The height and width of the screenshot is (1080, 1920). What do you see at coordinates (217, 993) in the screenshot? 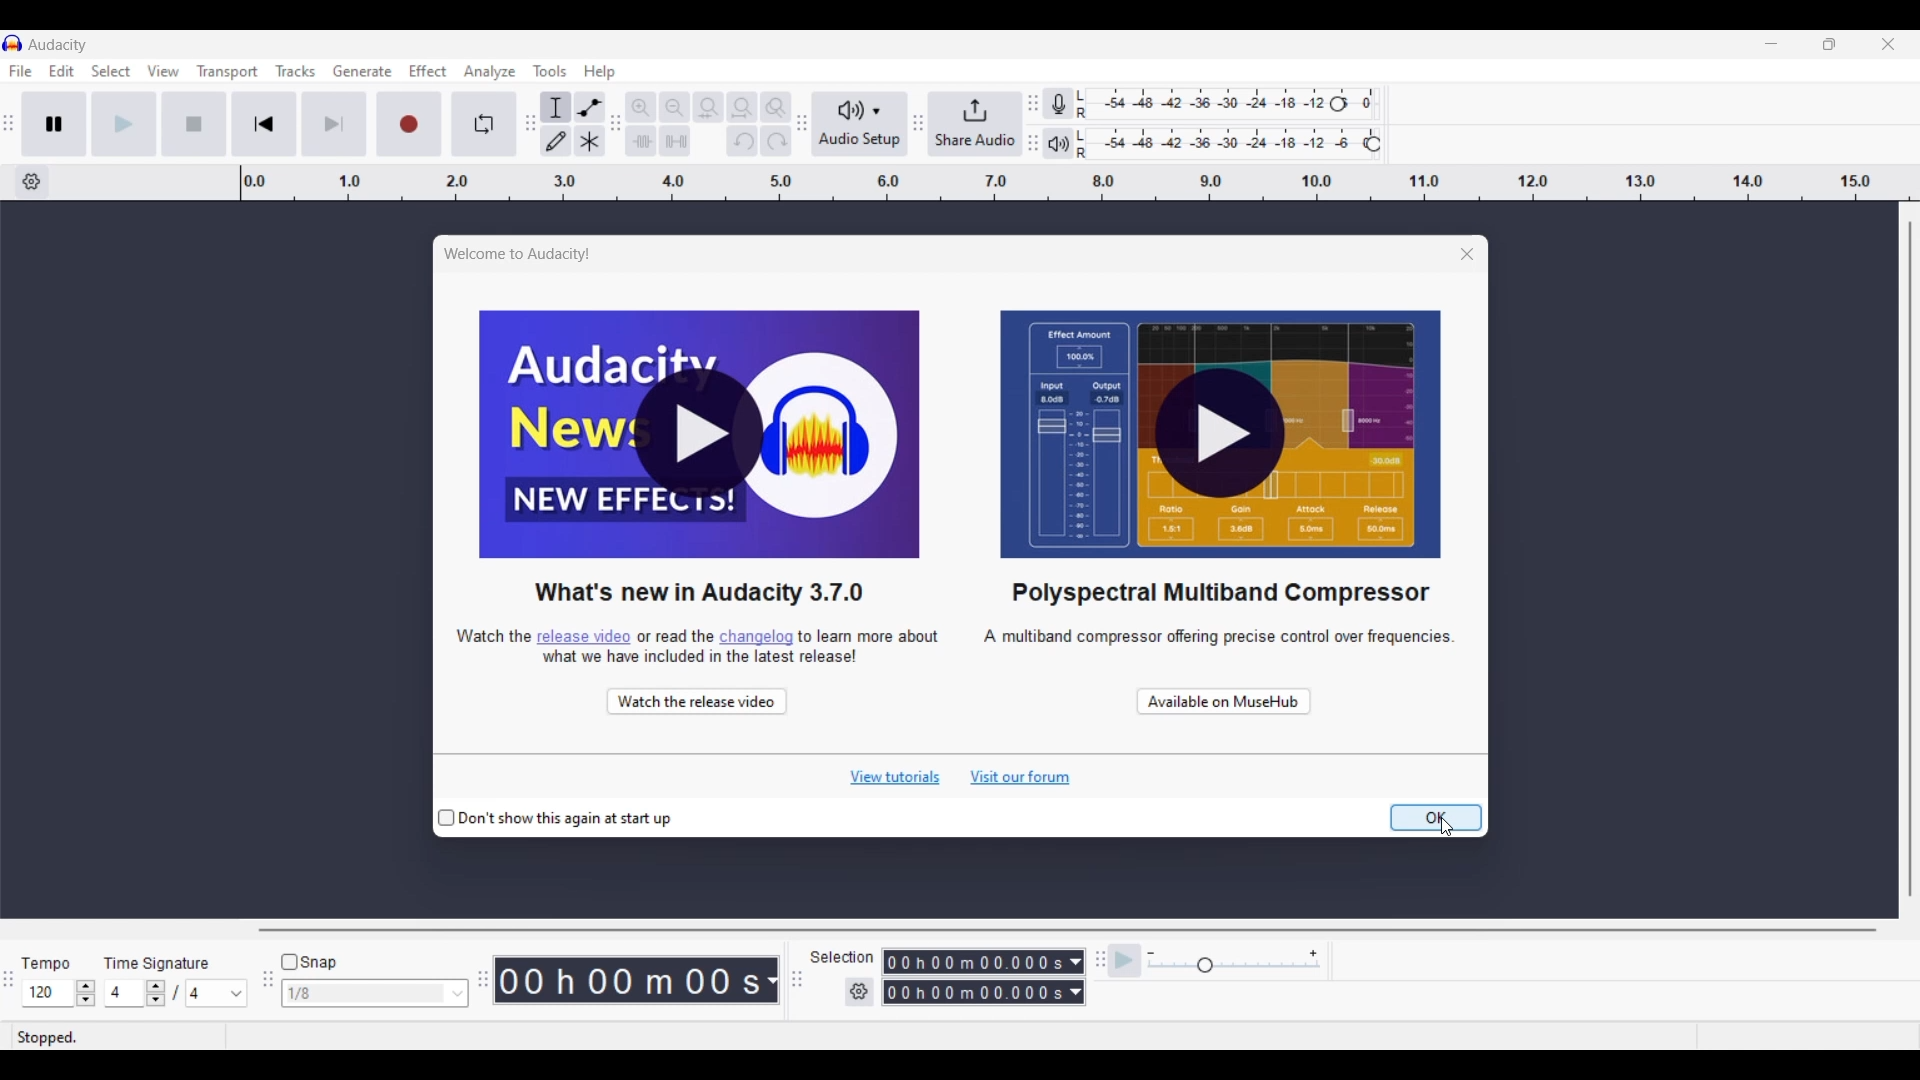
I see `4` at bounding box center [217, 993].